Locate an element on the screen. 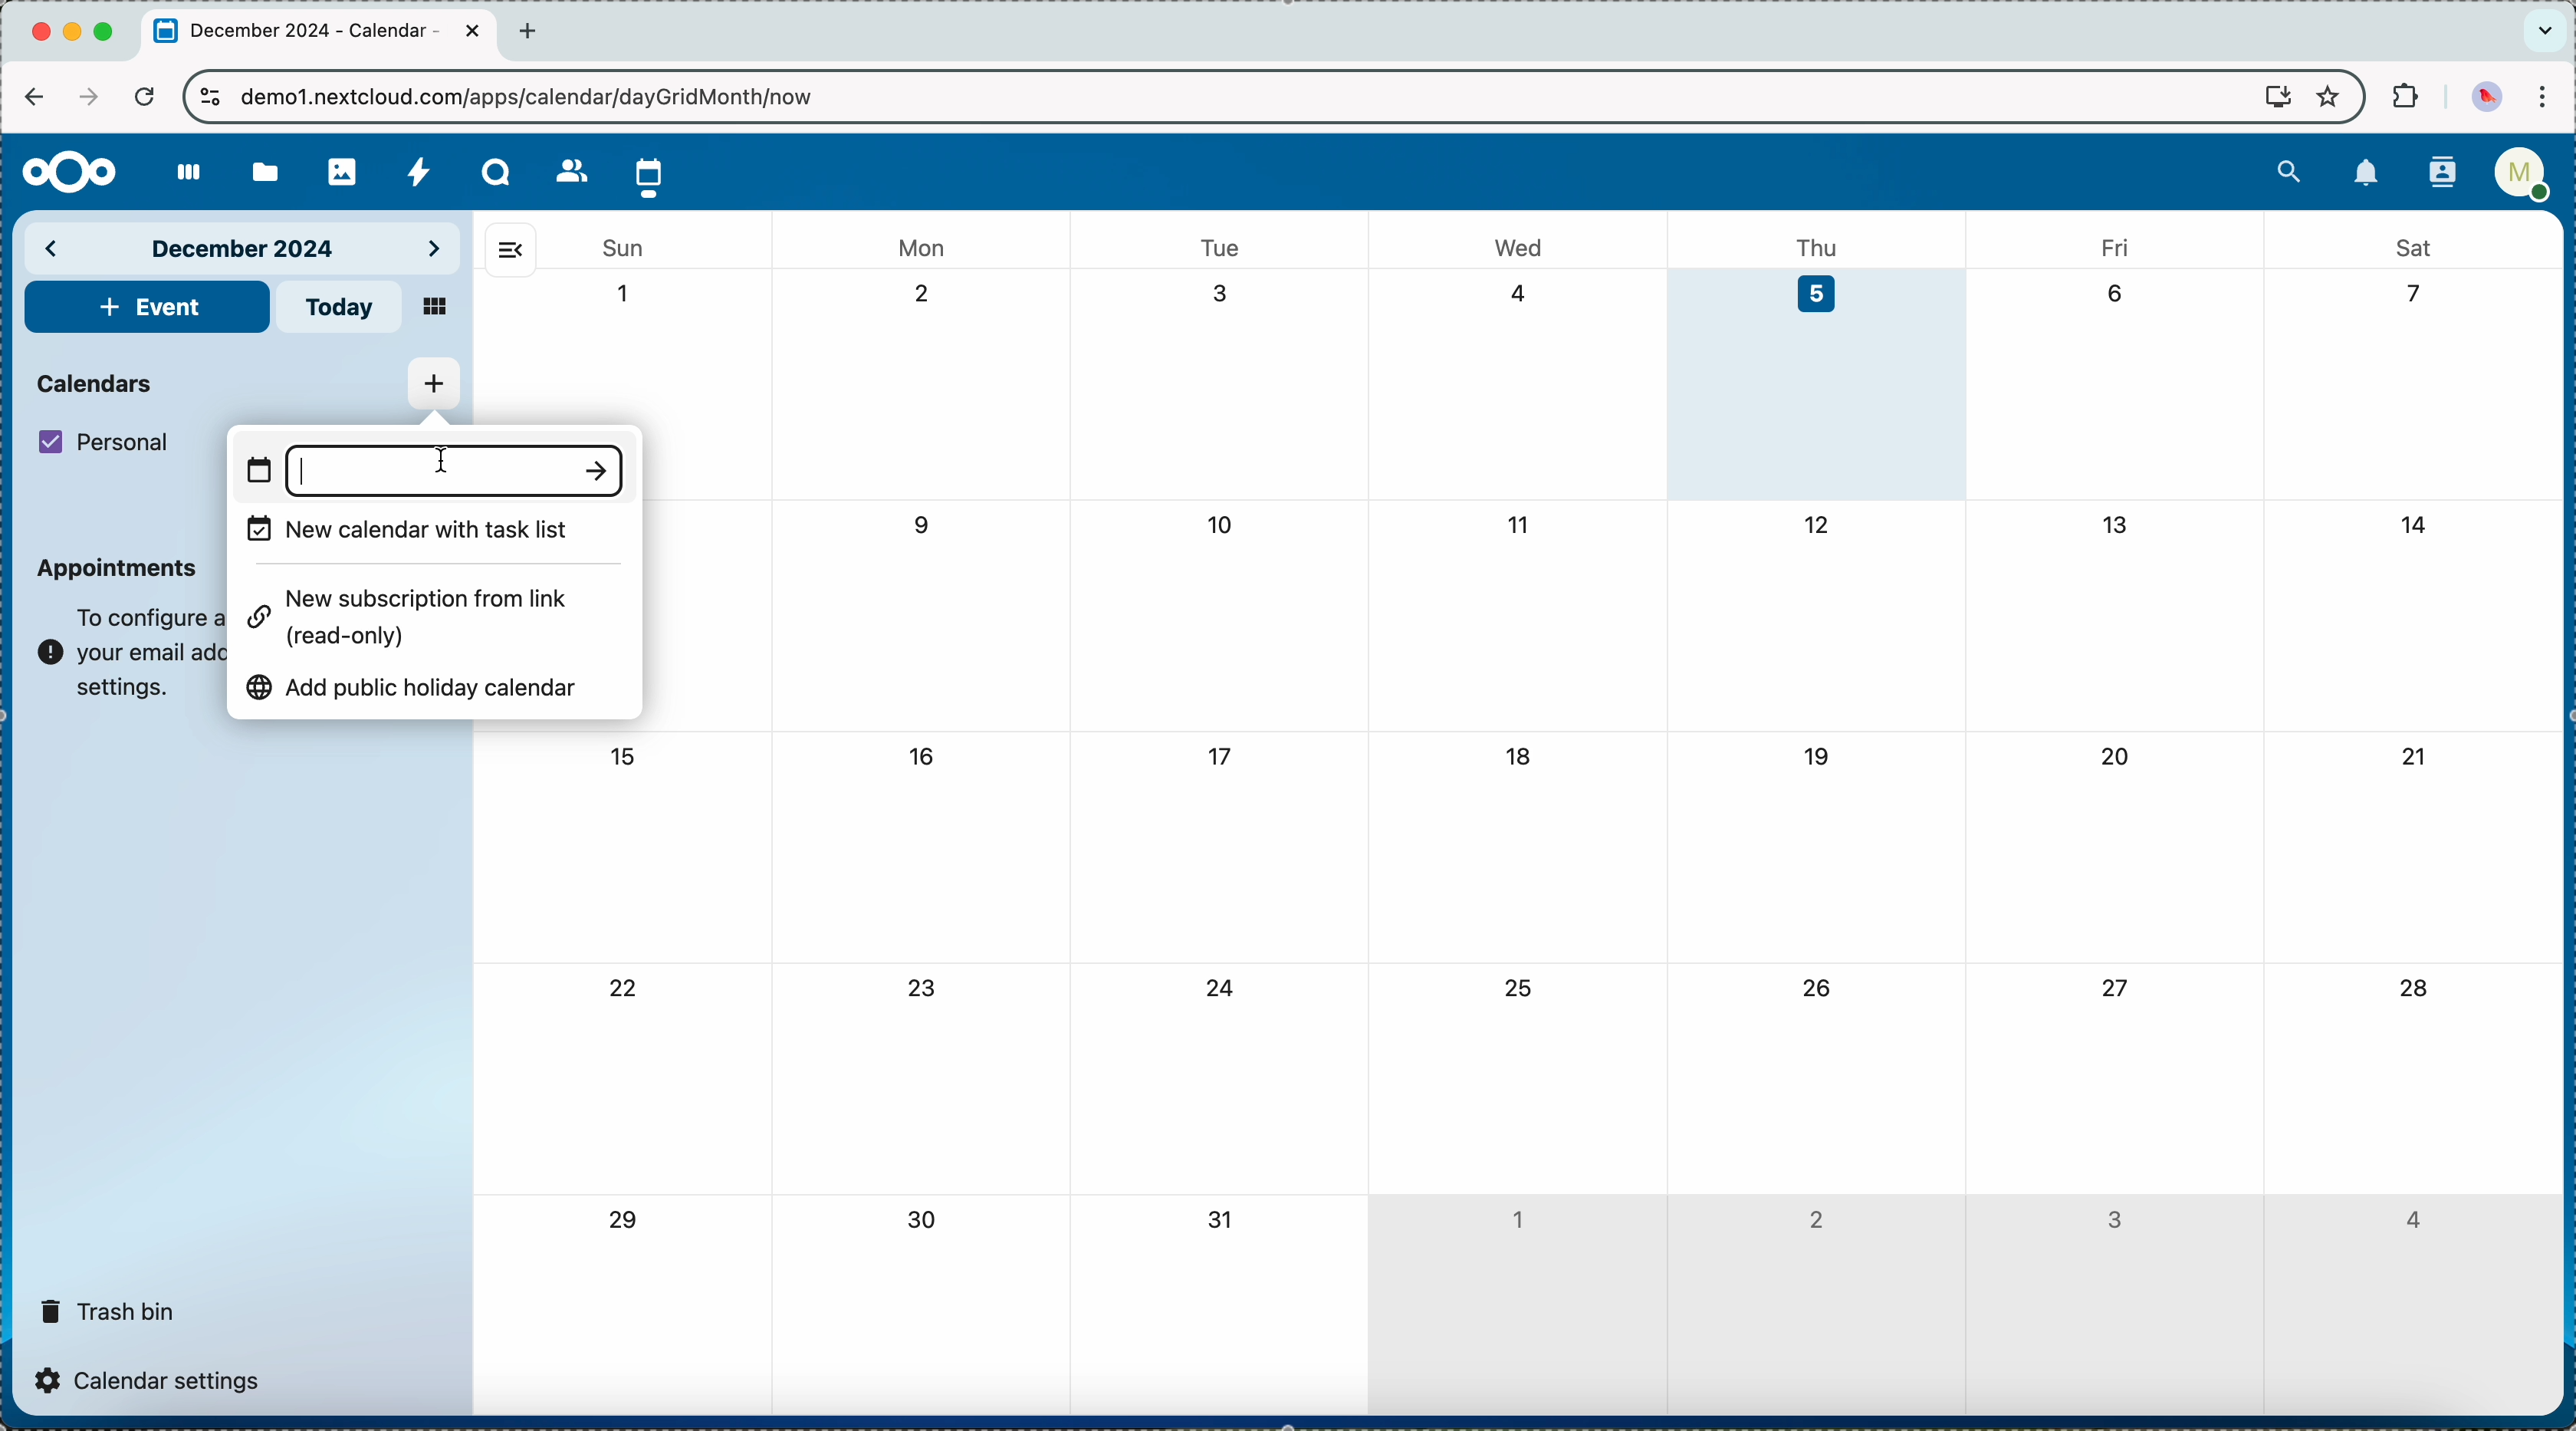  wed is located at coordinates (1521, 247).